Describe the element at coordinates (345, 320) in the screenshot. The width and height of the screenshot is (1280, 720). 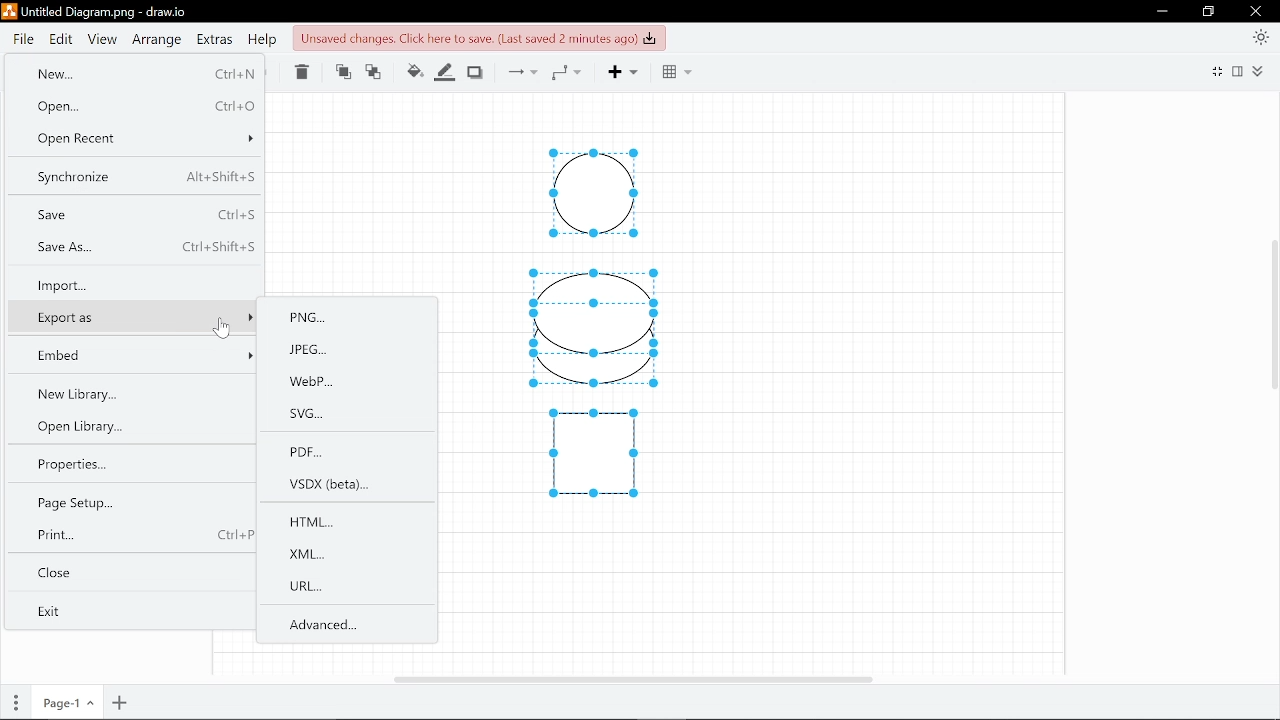
I see `PNG` at that location.